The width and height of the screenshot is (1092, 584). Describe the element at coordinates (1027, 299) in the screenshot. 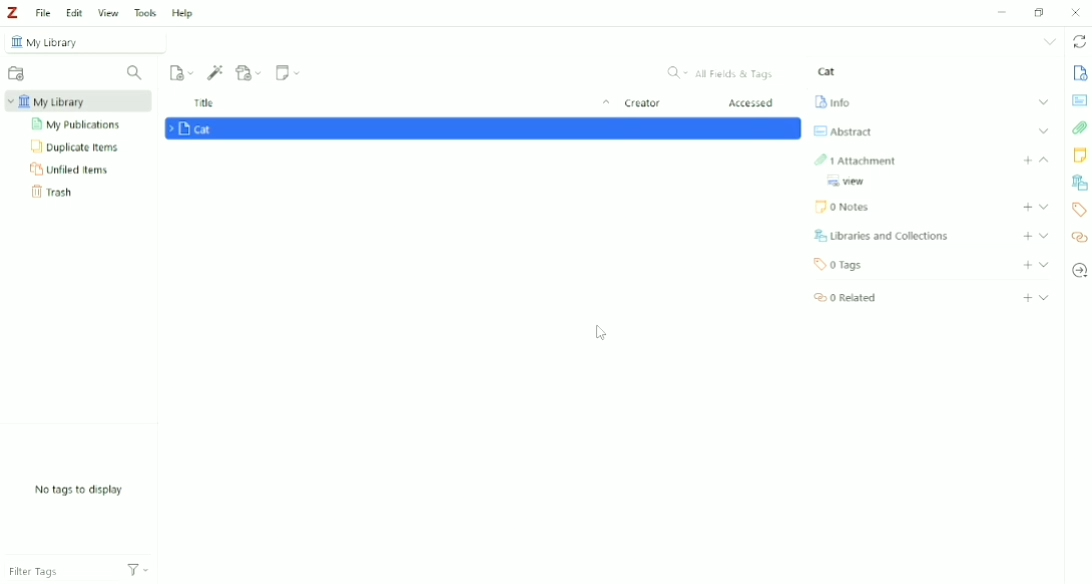

I see `Add` at that location.